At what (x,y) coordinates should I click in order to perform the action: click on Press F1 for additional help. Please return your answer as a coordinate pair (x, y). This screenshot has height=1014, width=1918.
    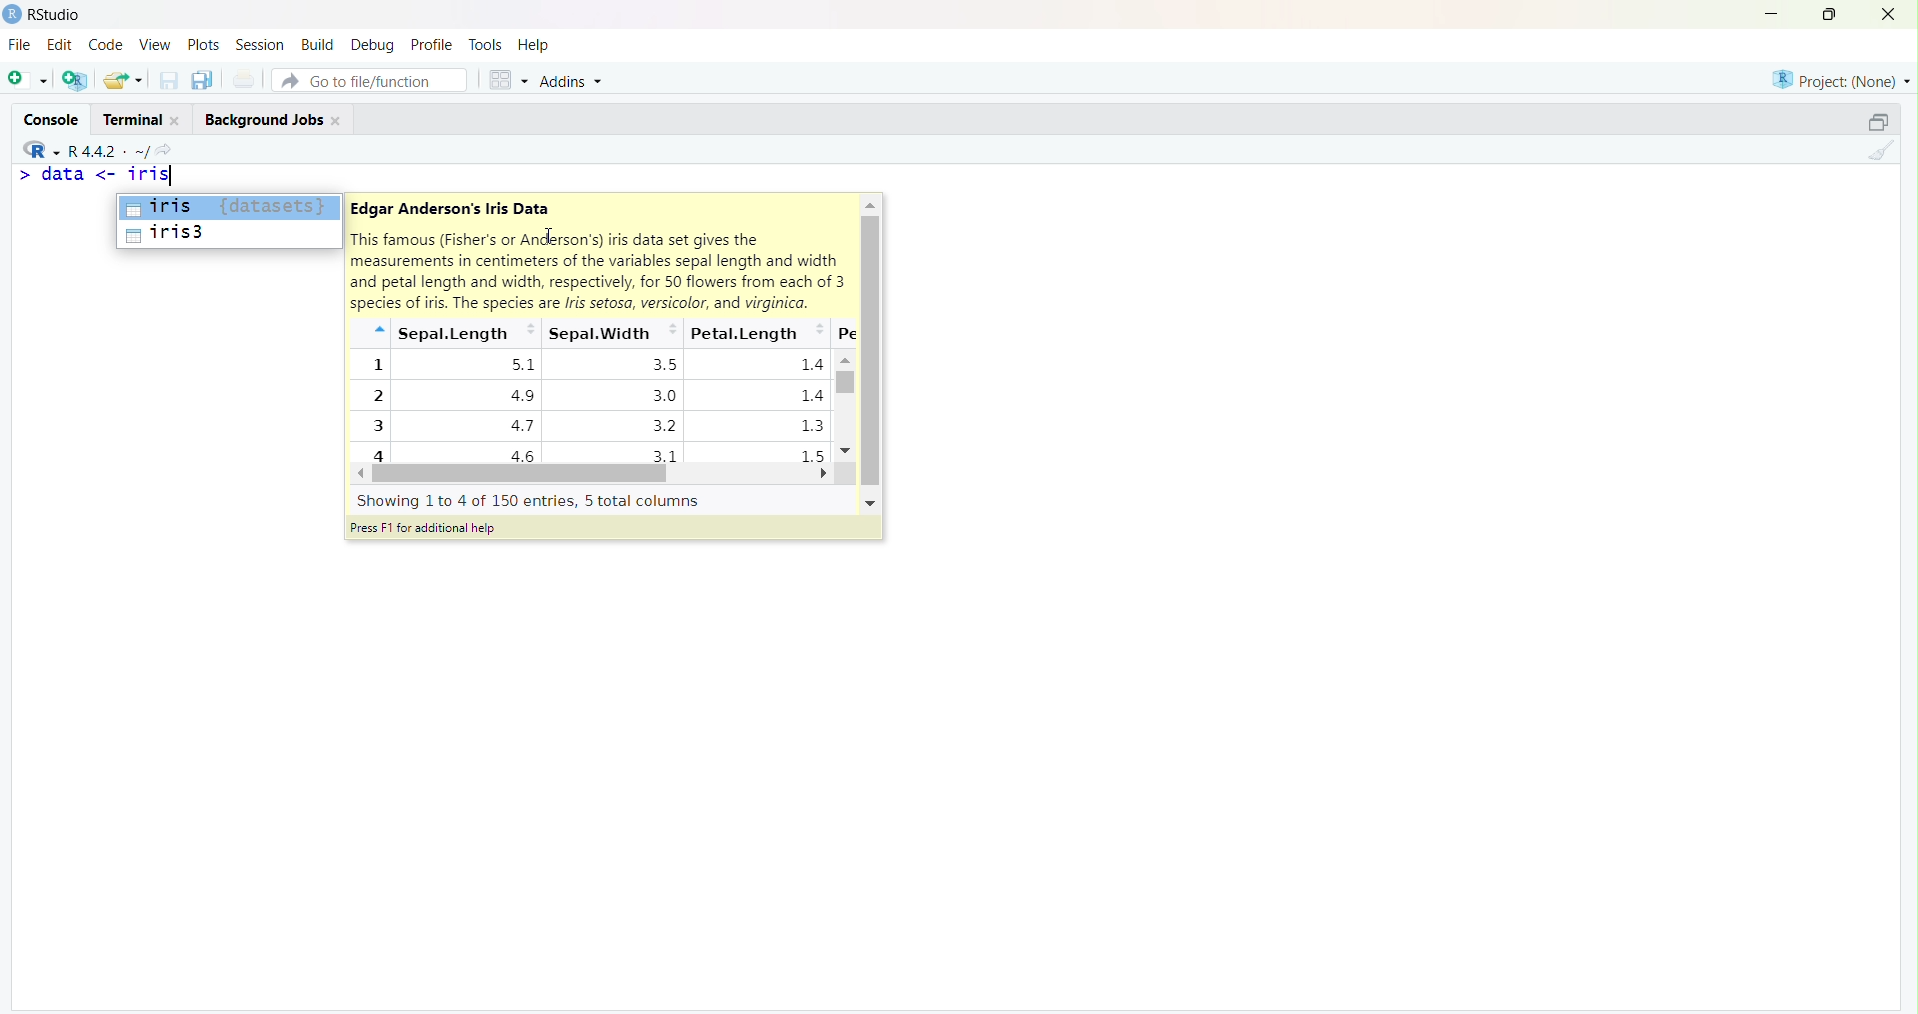
    Looking at the image, I should click on (426, 530).